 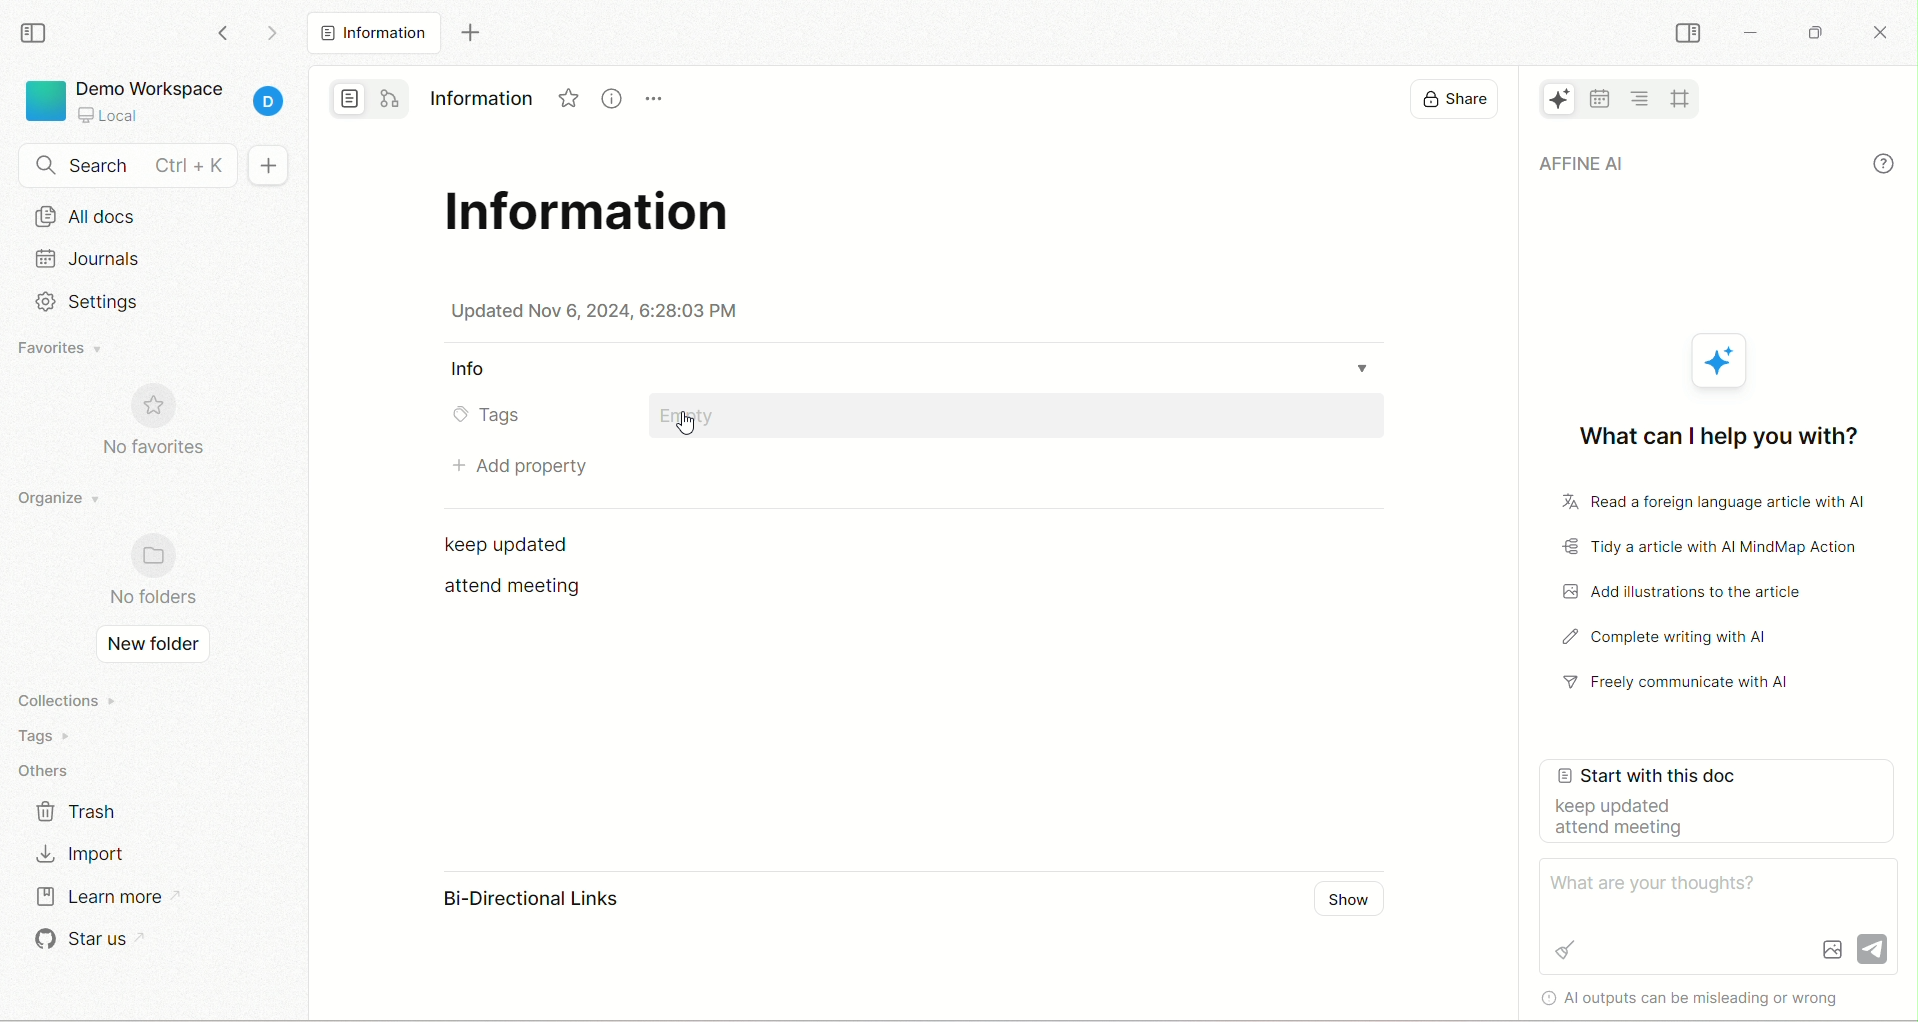 I want to click on AFFiNE AI, so click(x=1694, y=166).